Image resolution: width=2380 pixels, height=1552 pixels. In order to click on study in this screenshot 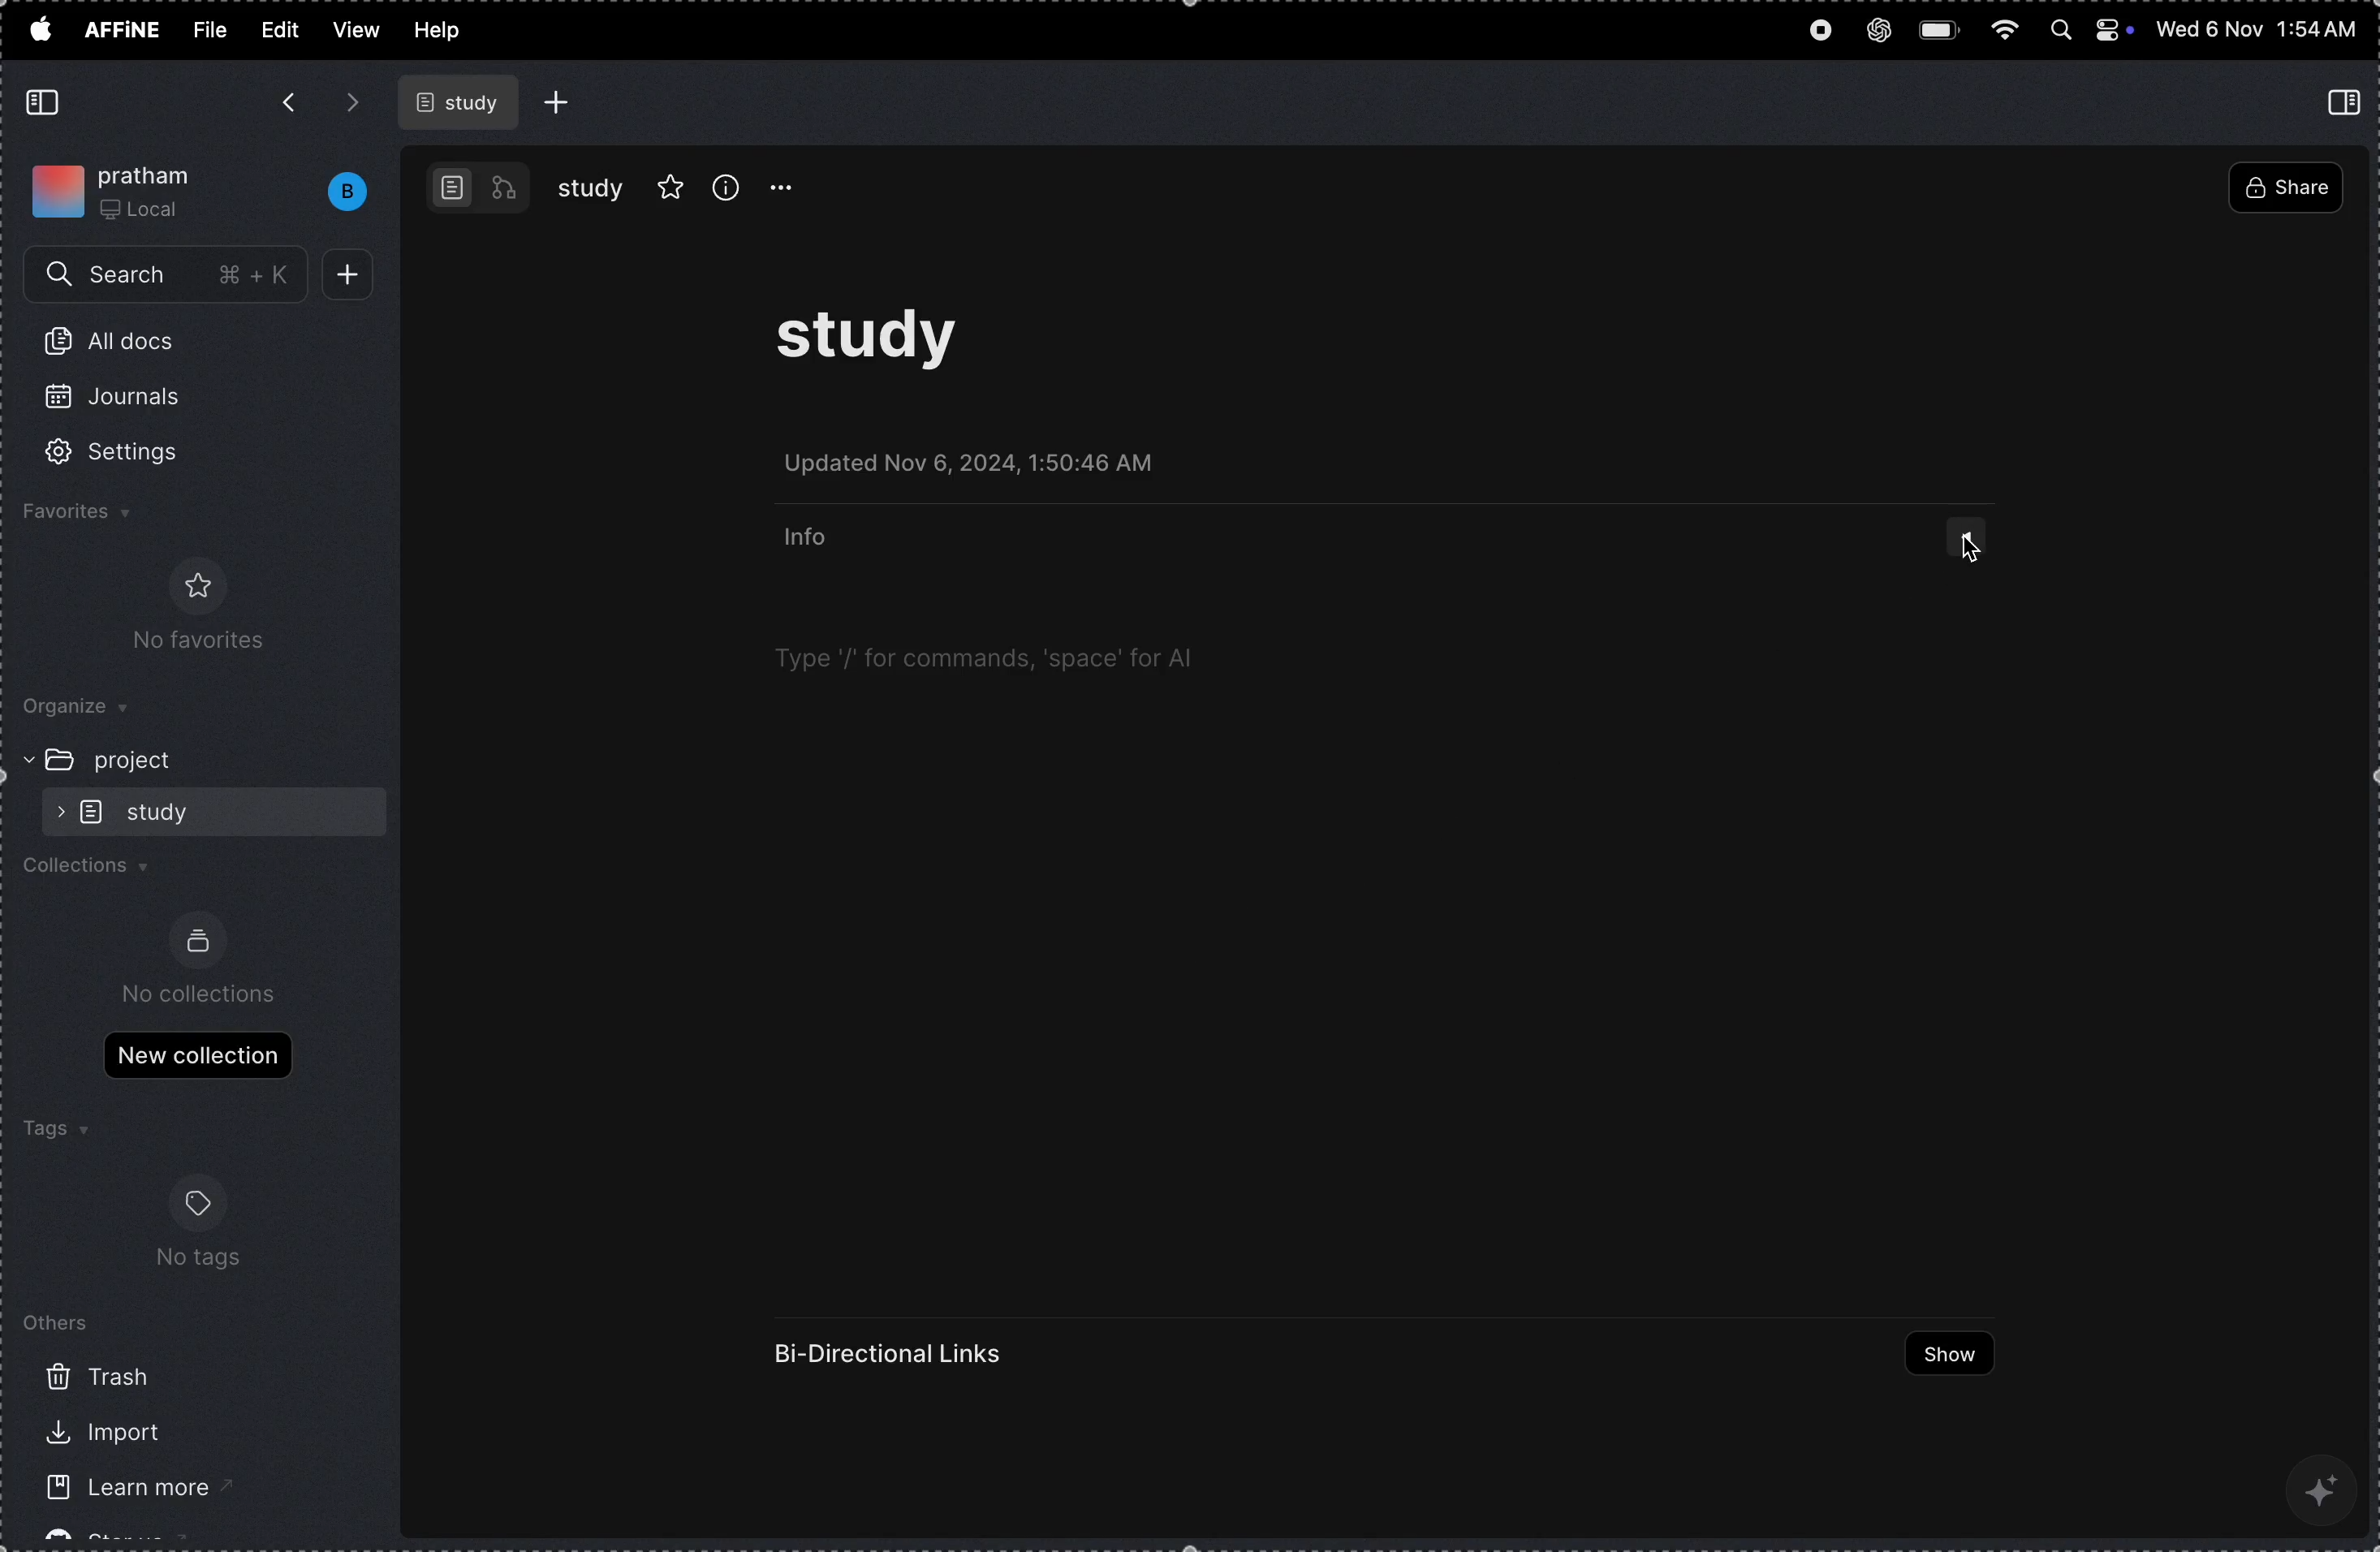, I will do `click(591, 188)`.